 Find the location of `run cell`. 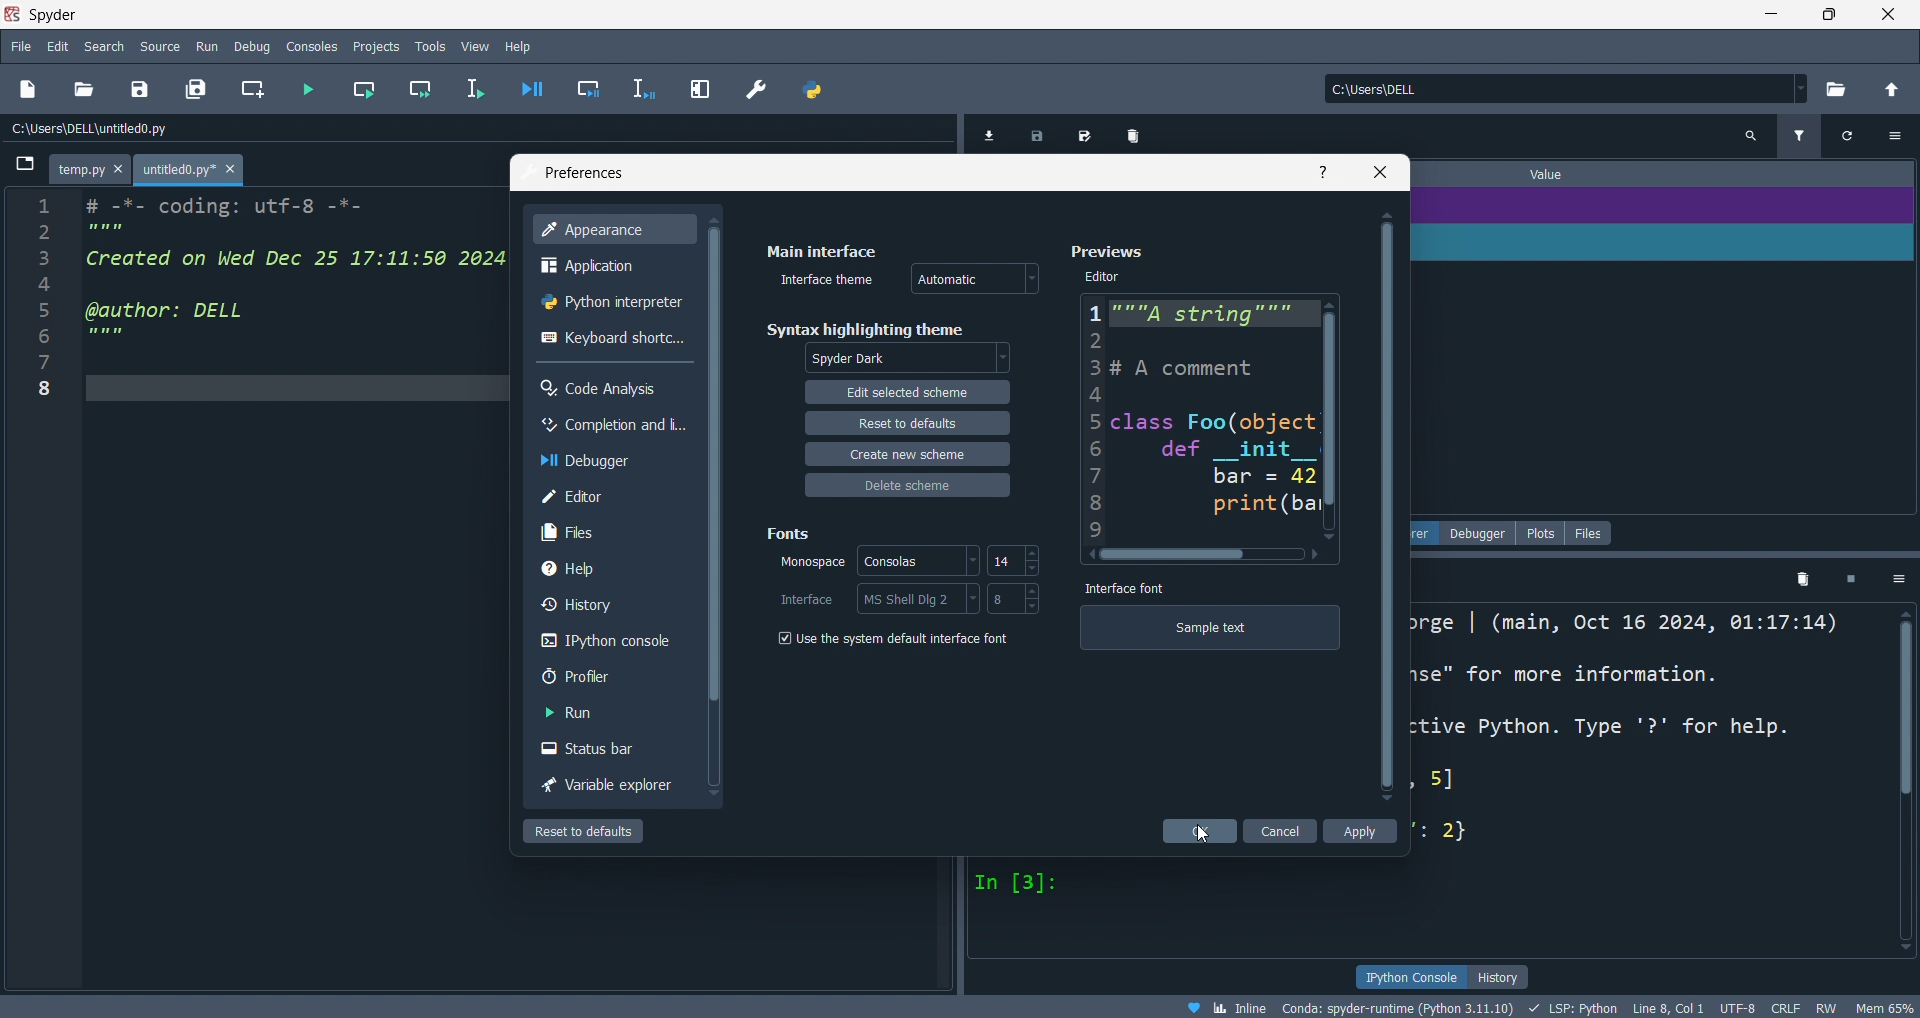

run cell is located at coordinates (368, 89).